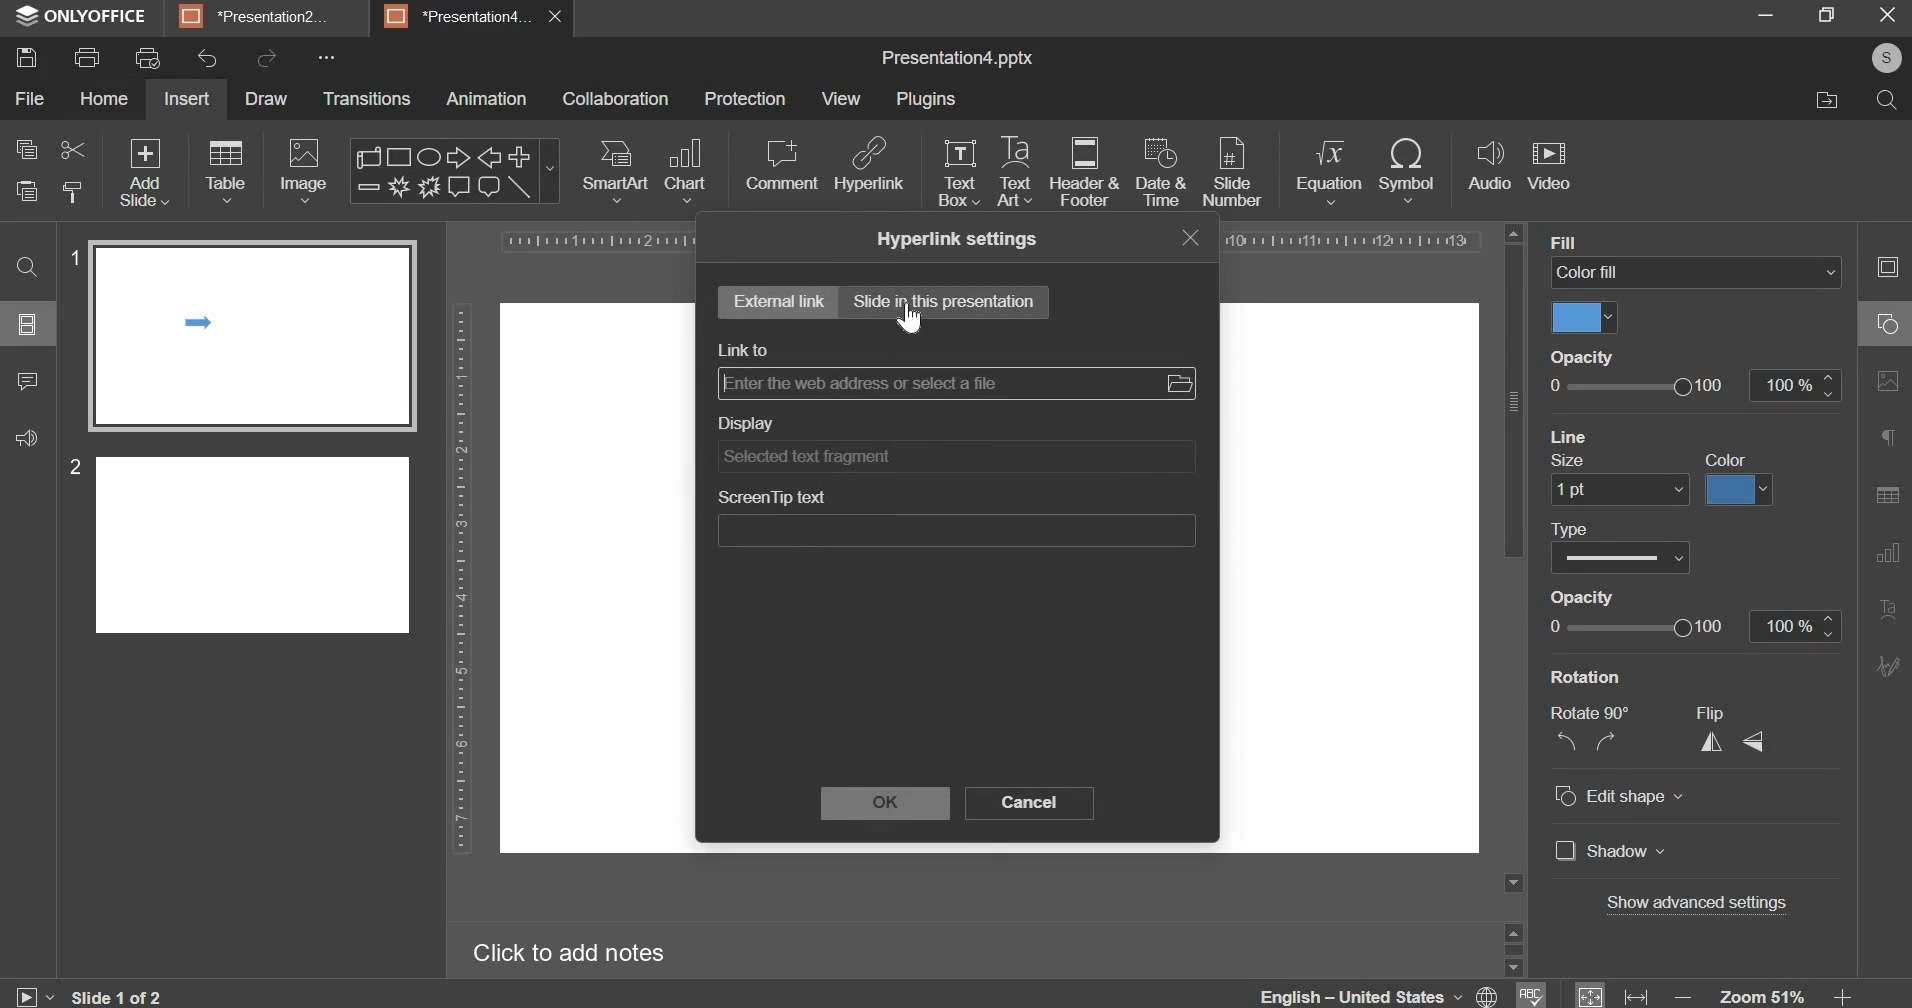 The image size is (1912, 1008). What do you see at coordinates (1633, 436) in the screenshot?
I see `` at bounding box center [1633, 436].